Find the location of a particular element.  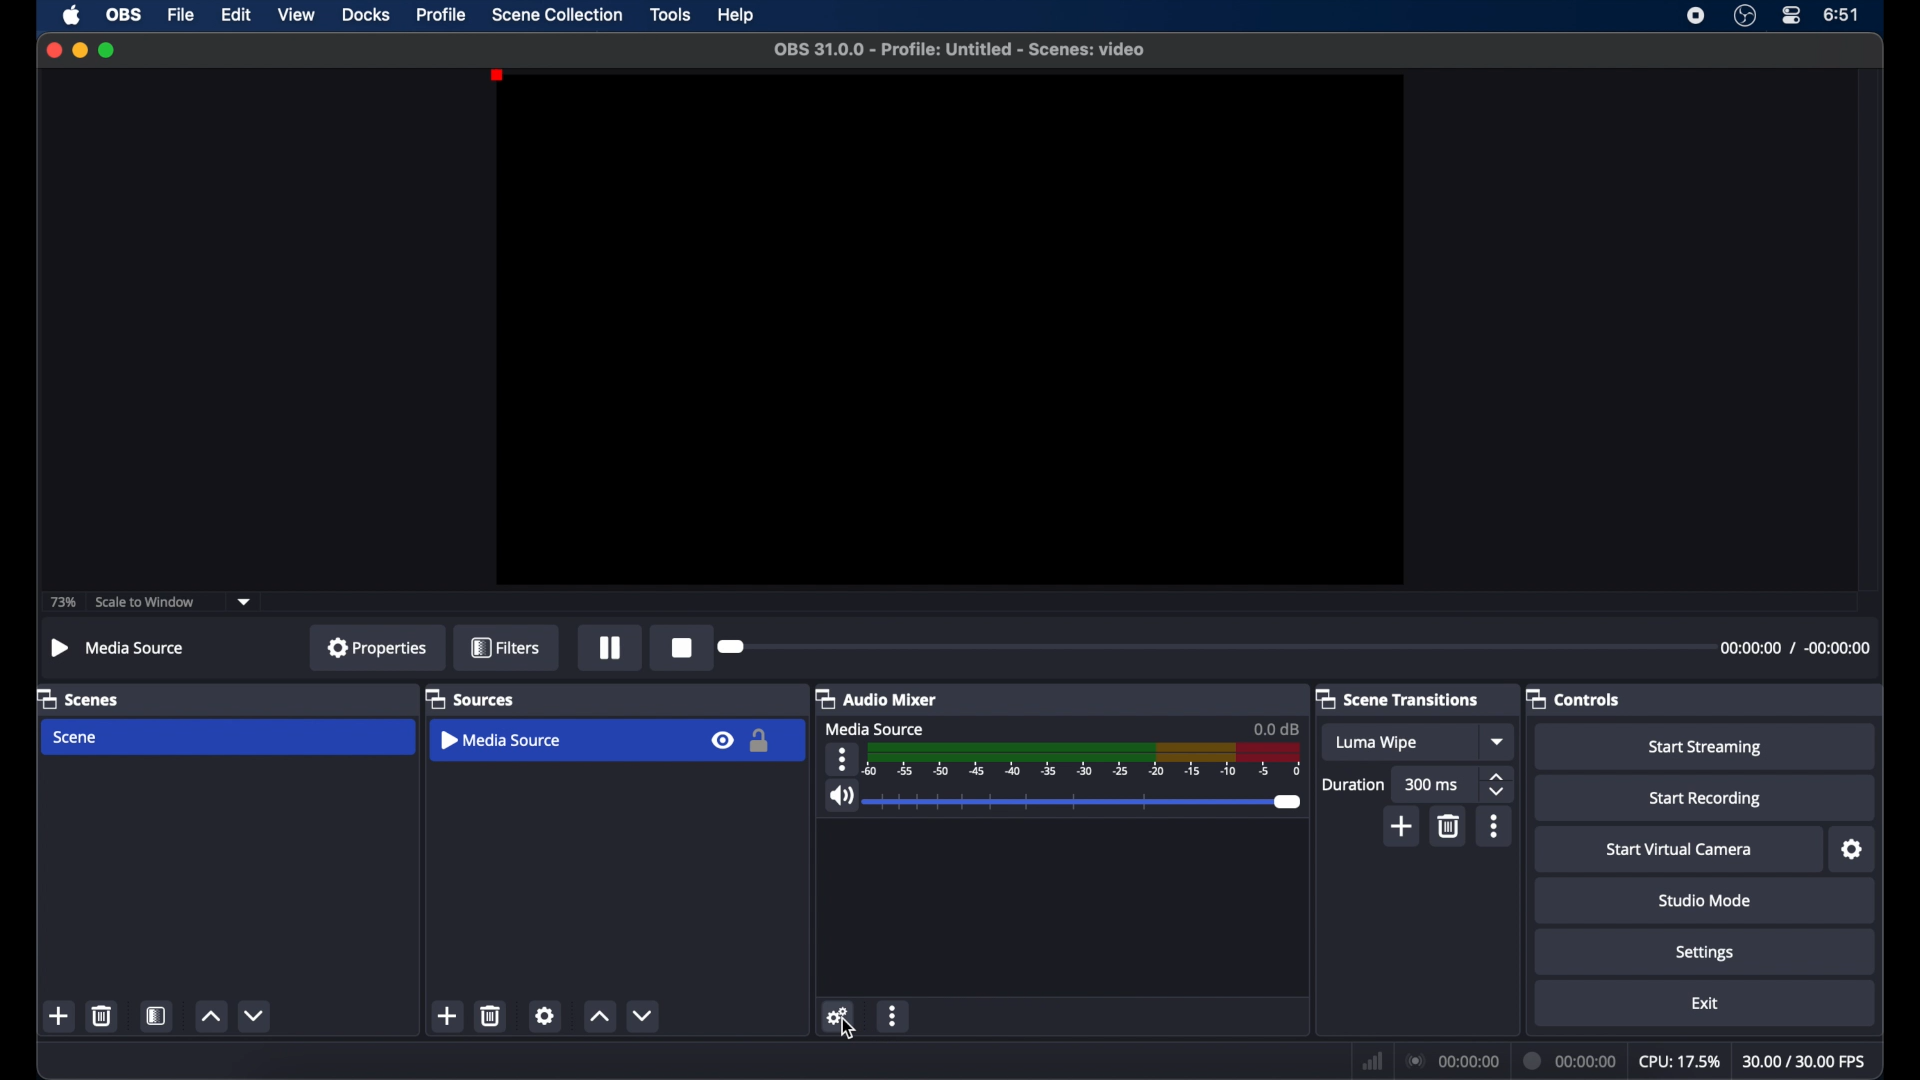

sources is located at coordinates (470, 699).